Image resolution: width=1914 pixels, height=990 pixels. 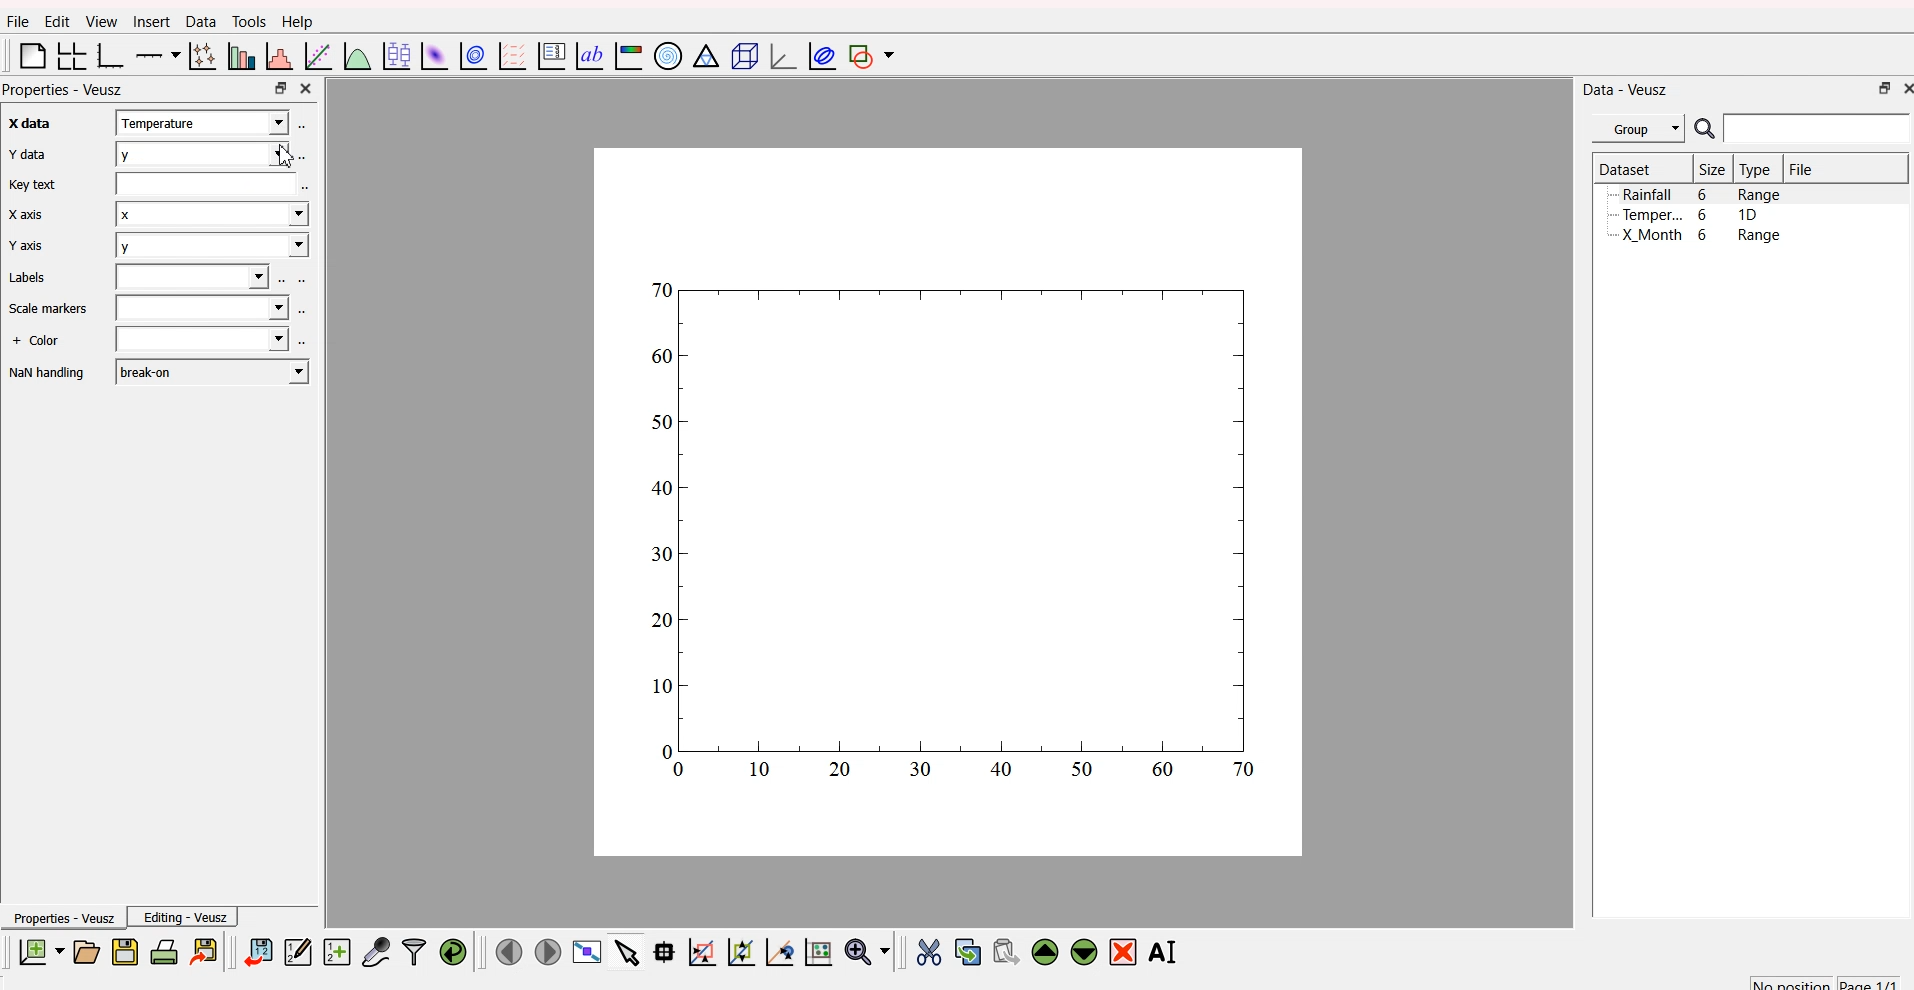 What do you see at coordinates (587, 952) in the screenshot?
I see `view plot full screen` at bounding box center [587, 952].